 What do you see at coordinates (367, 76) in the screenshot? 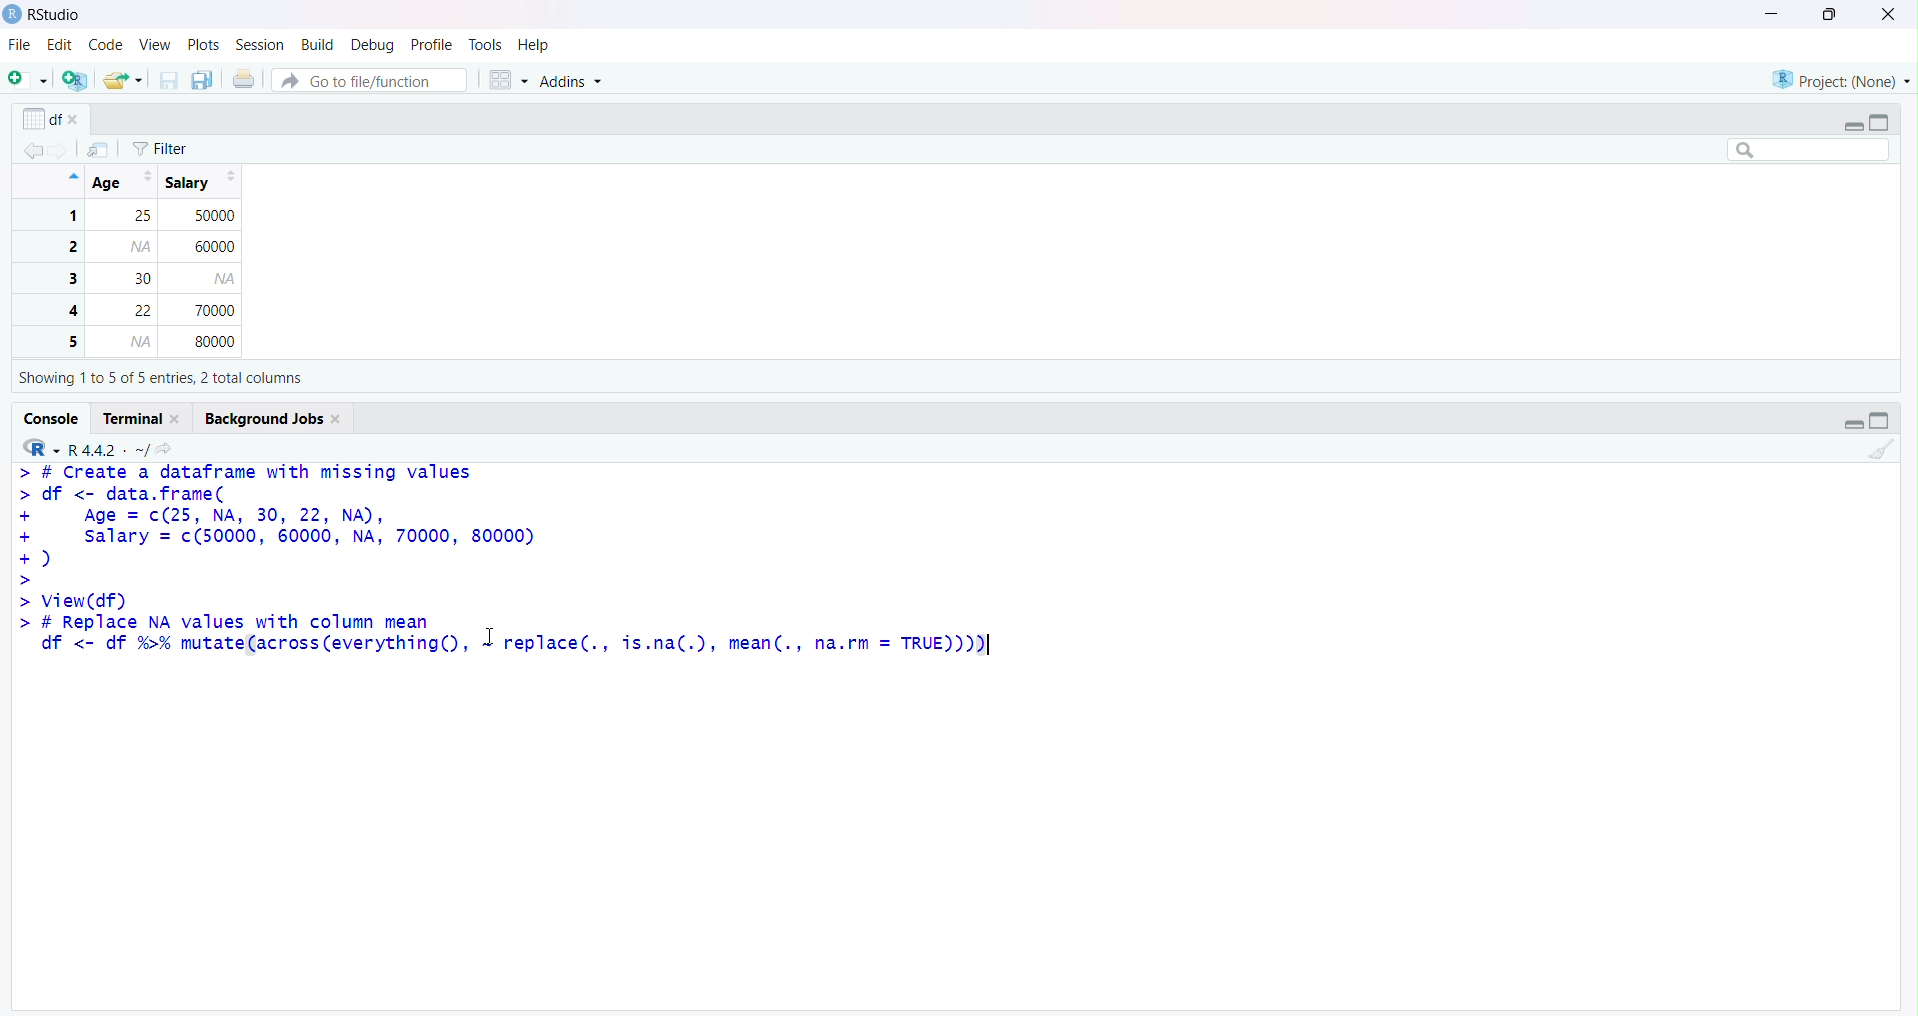
I see `` at bounding box center [367, 76].